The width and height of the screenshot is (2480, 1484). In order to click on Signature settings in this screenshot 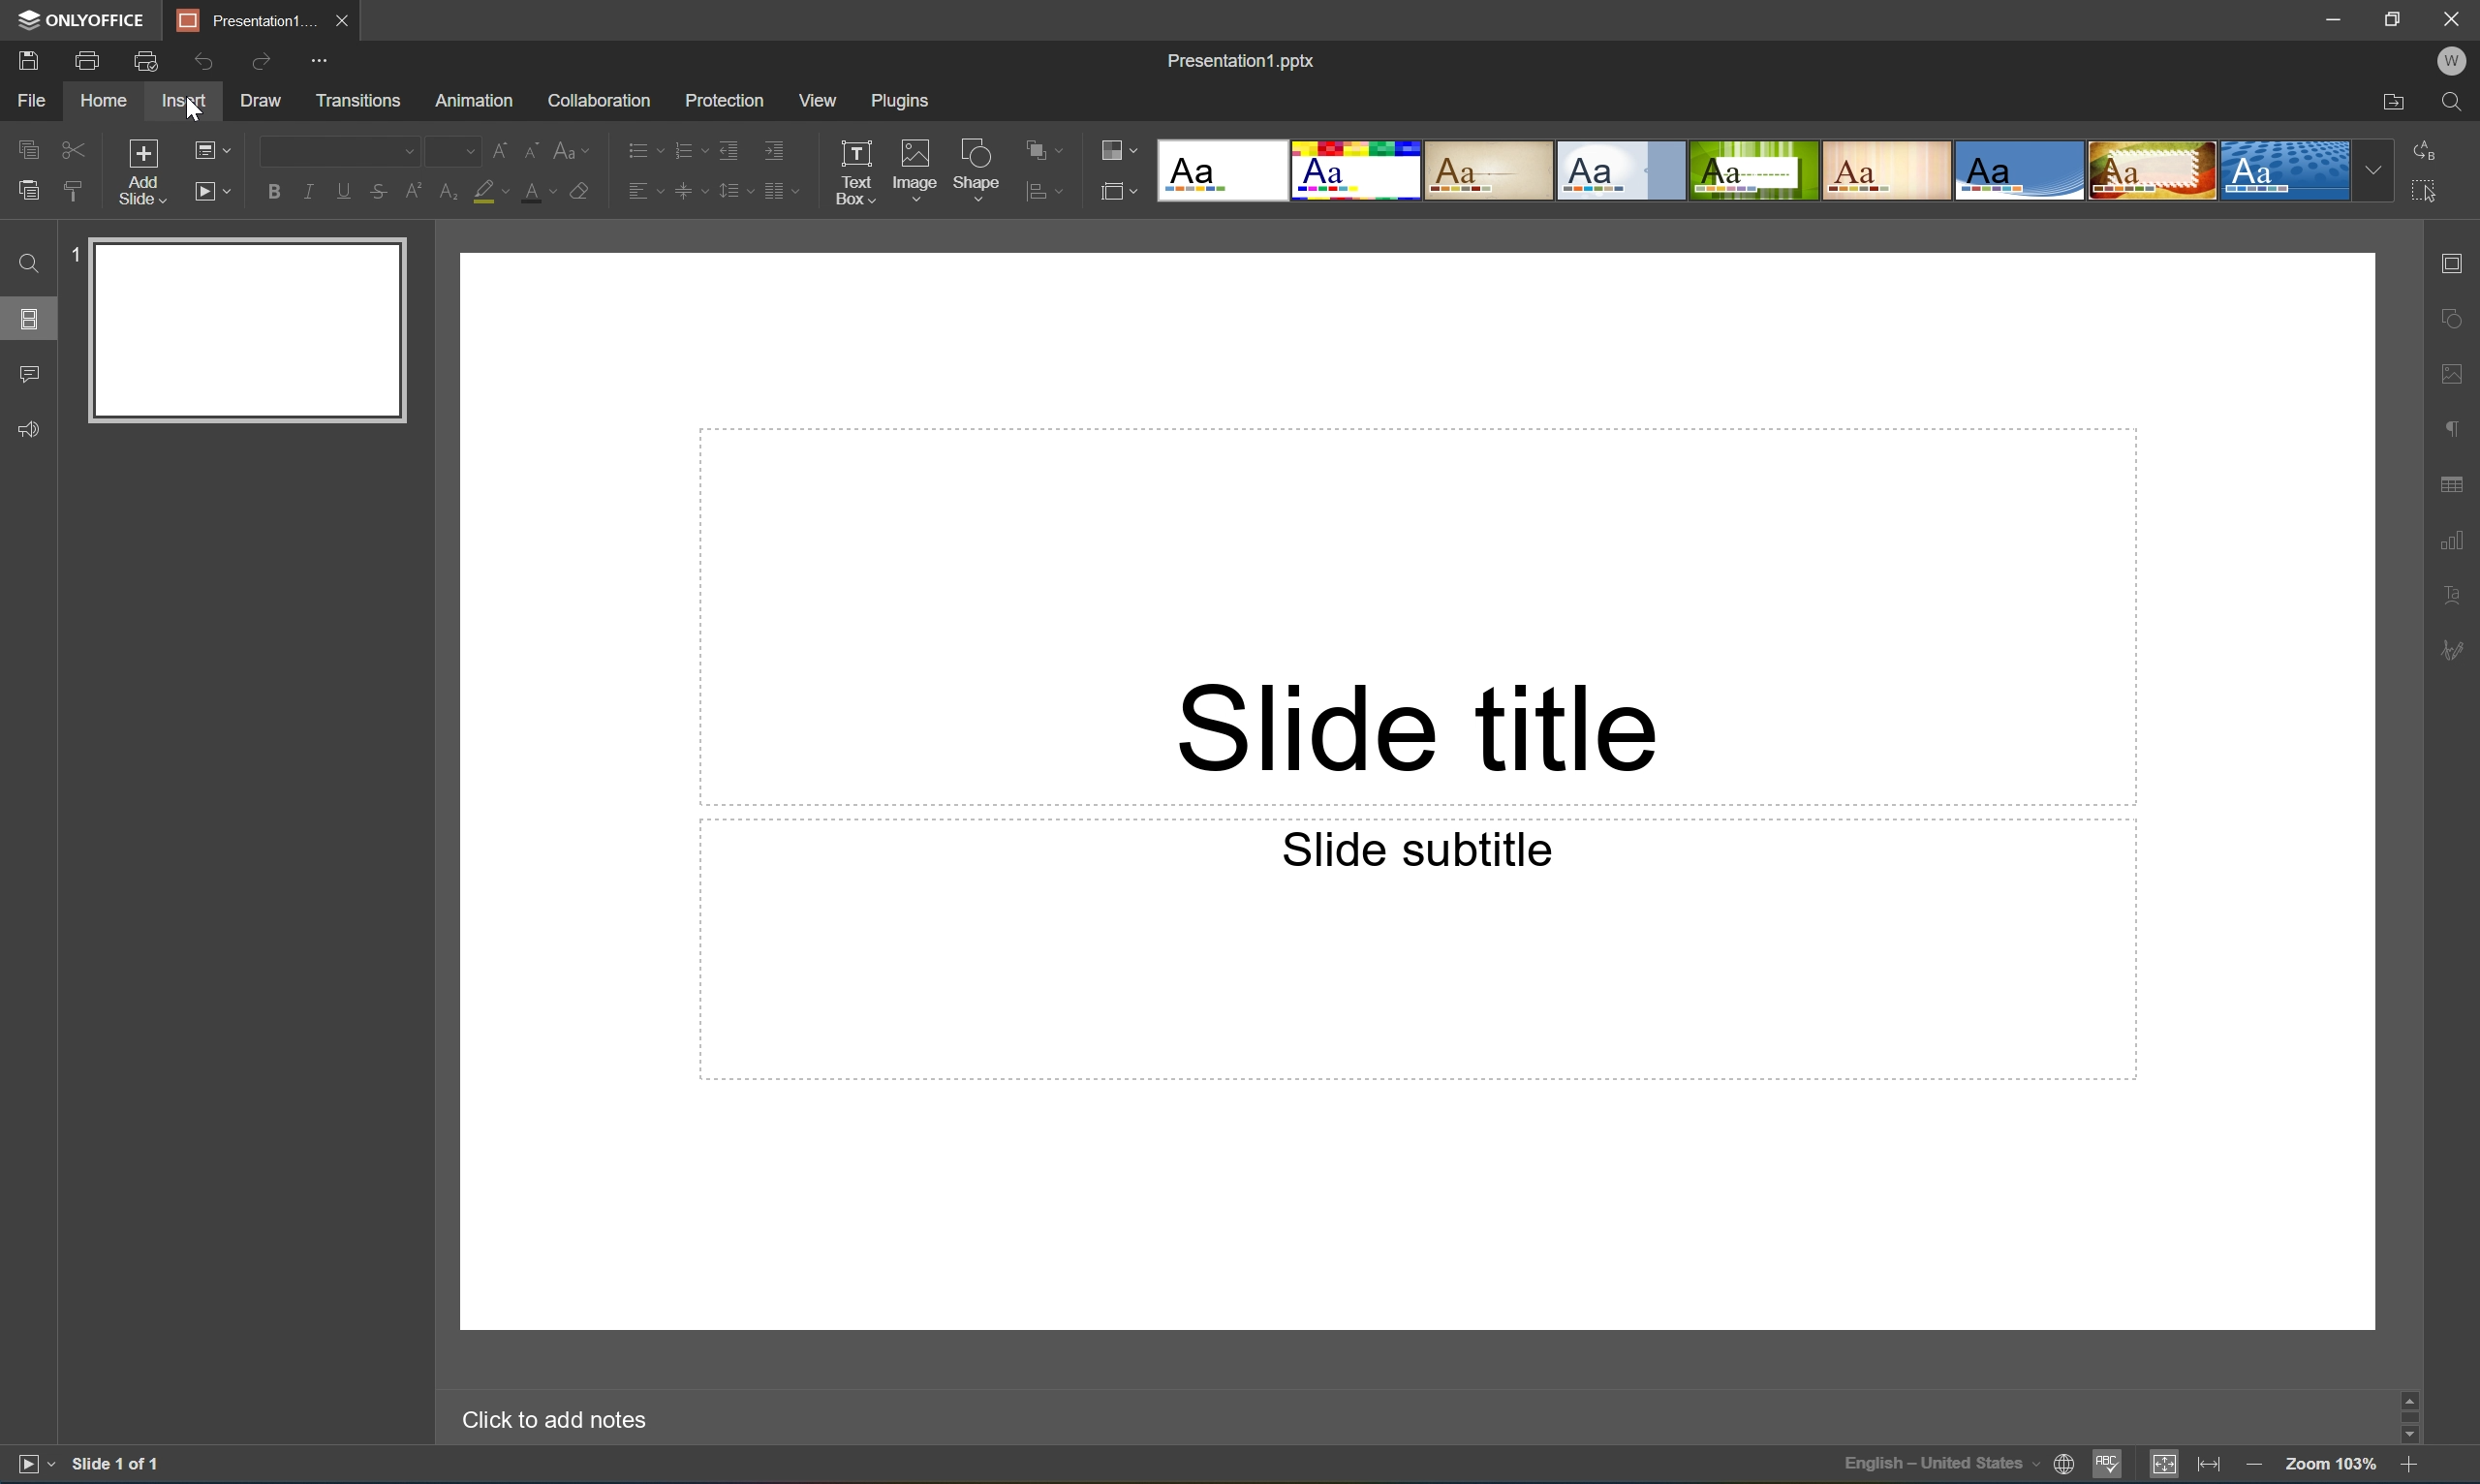, I will do `click(2457, 651)`.